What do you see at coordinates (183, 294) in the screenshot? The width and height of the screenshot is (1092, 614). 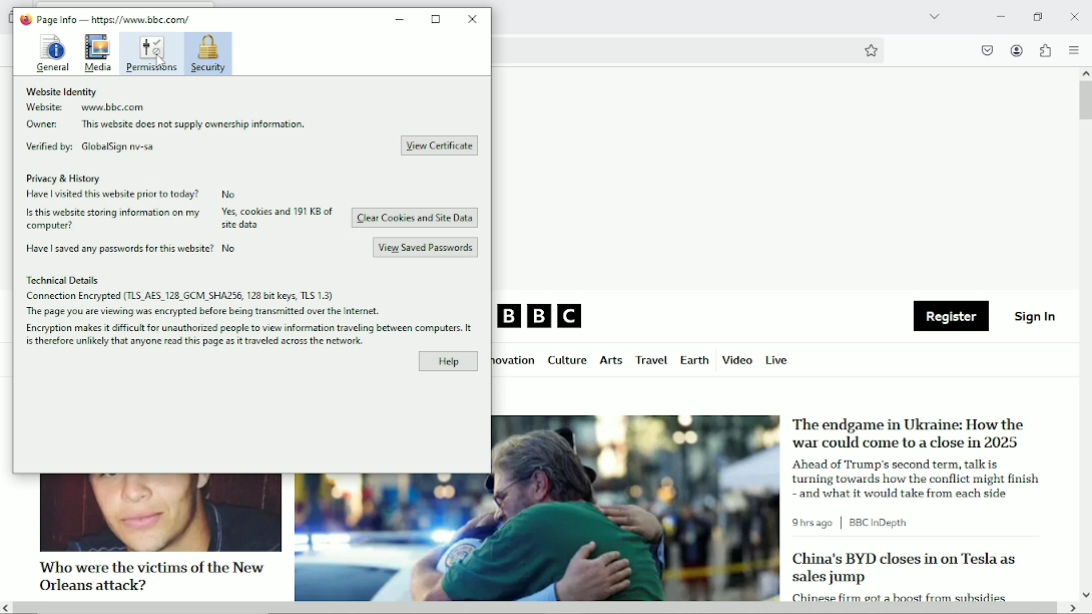 I see `Connection Encrypted (TLS AES 128 GCM SHA2S6, 128 bit keys. TLS 1.3)` at bounding box center [183, 294].